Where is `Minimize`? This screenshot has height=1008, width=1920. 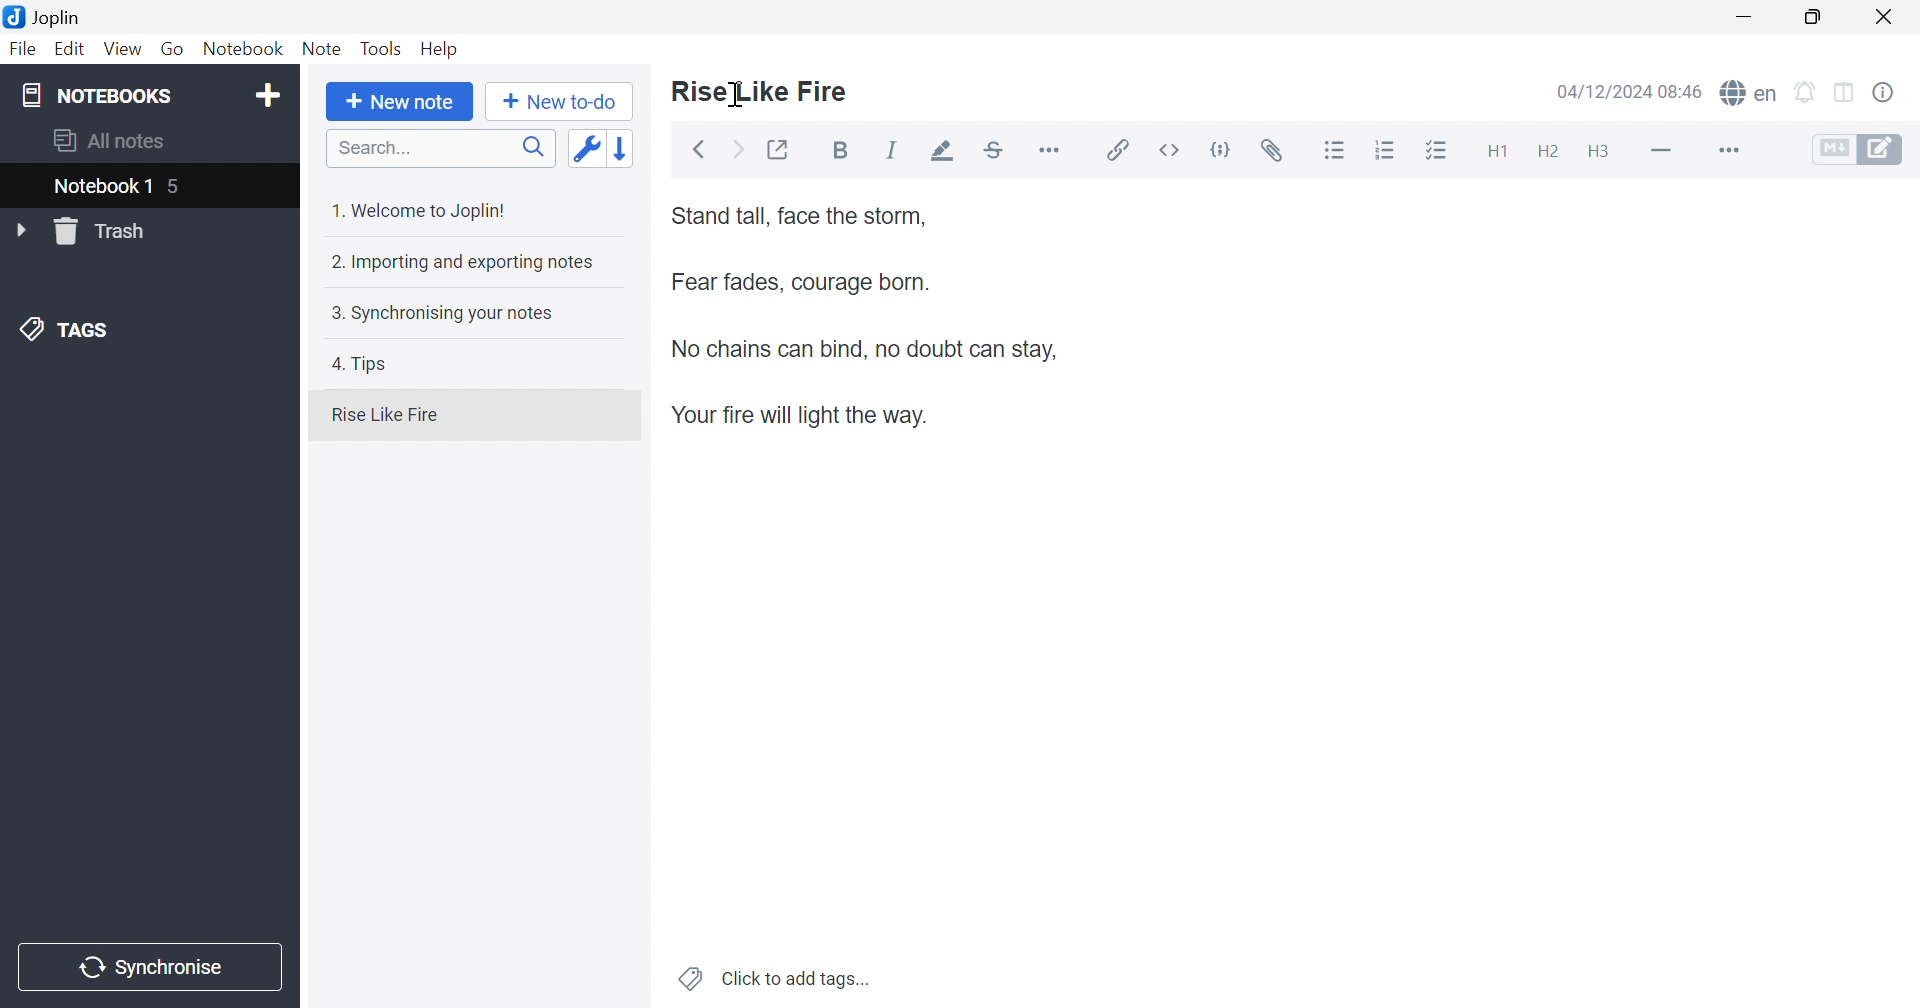
Minimize is located at coordinates (1748, 16).